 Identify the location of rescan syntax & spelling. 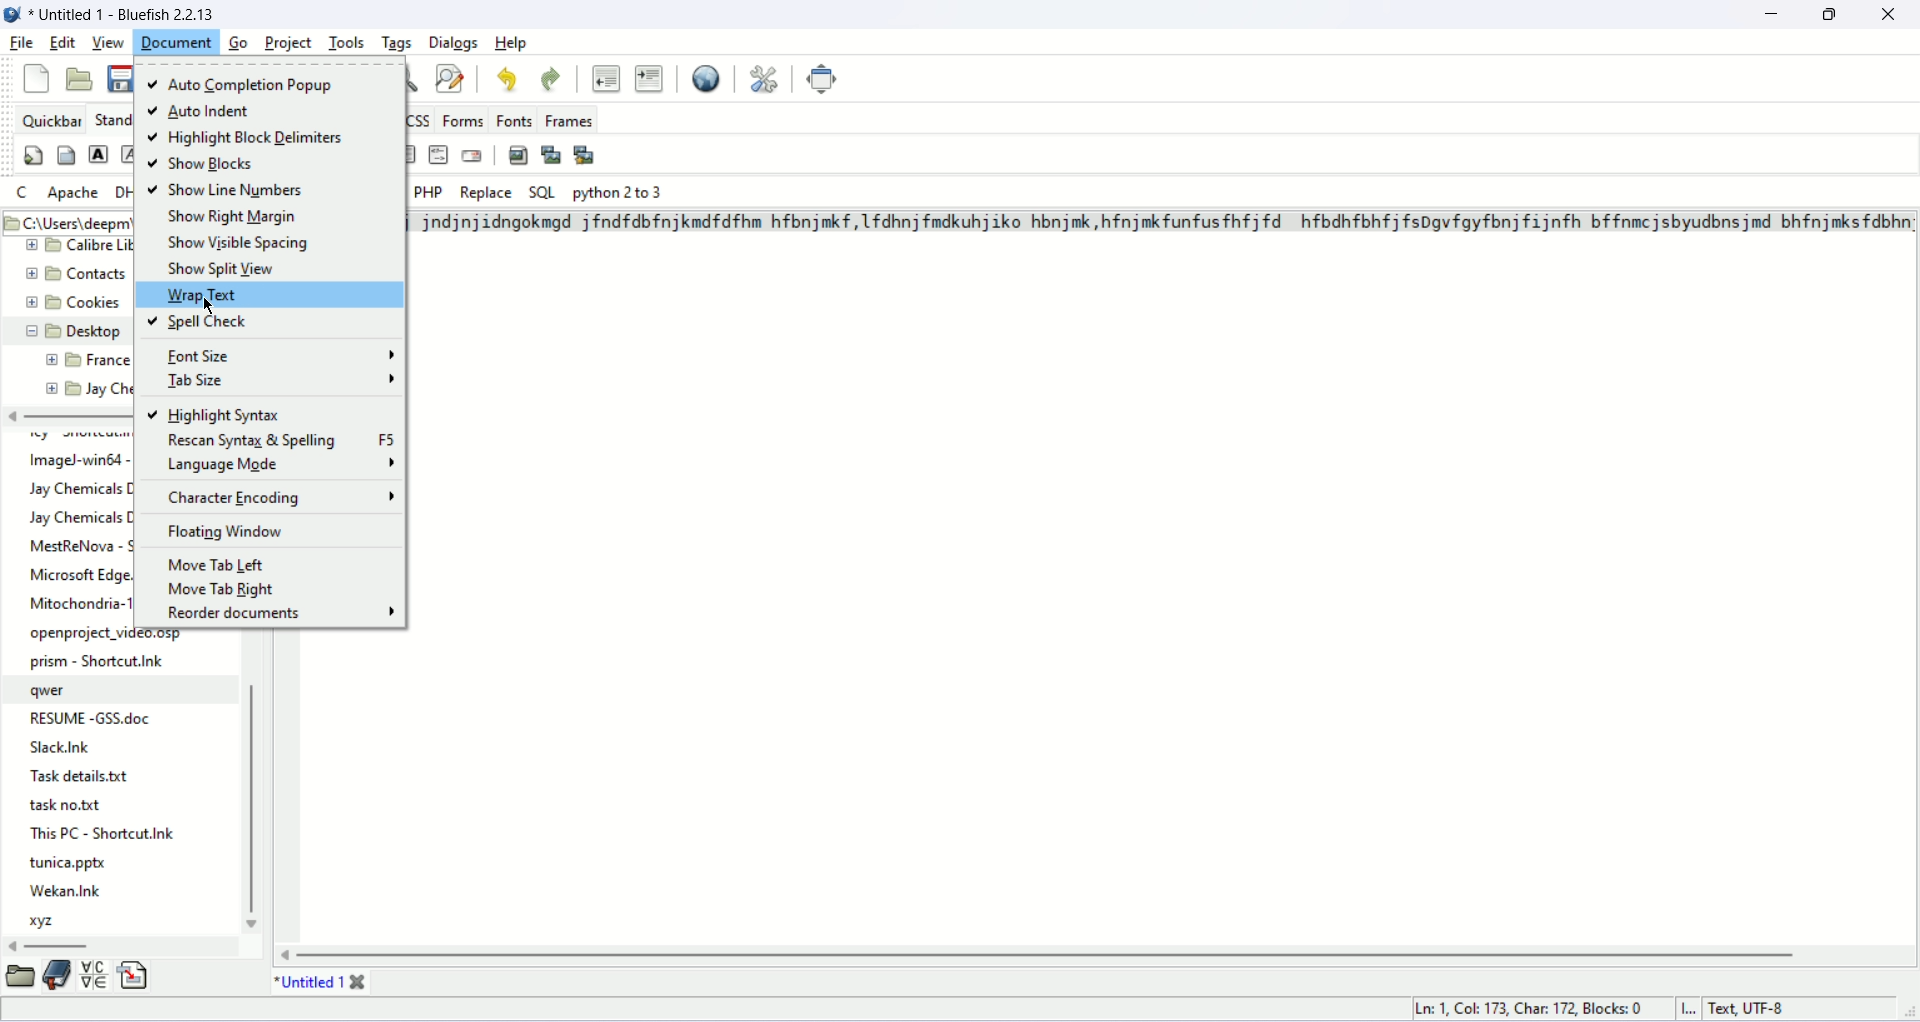
(281, 441).